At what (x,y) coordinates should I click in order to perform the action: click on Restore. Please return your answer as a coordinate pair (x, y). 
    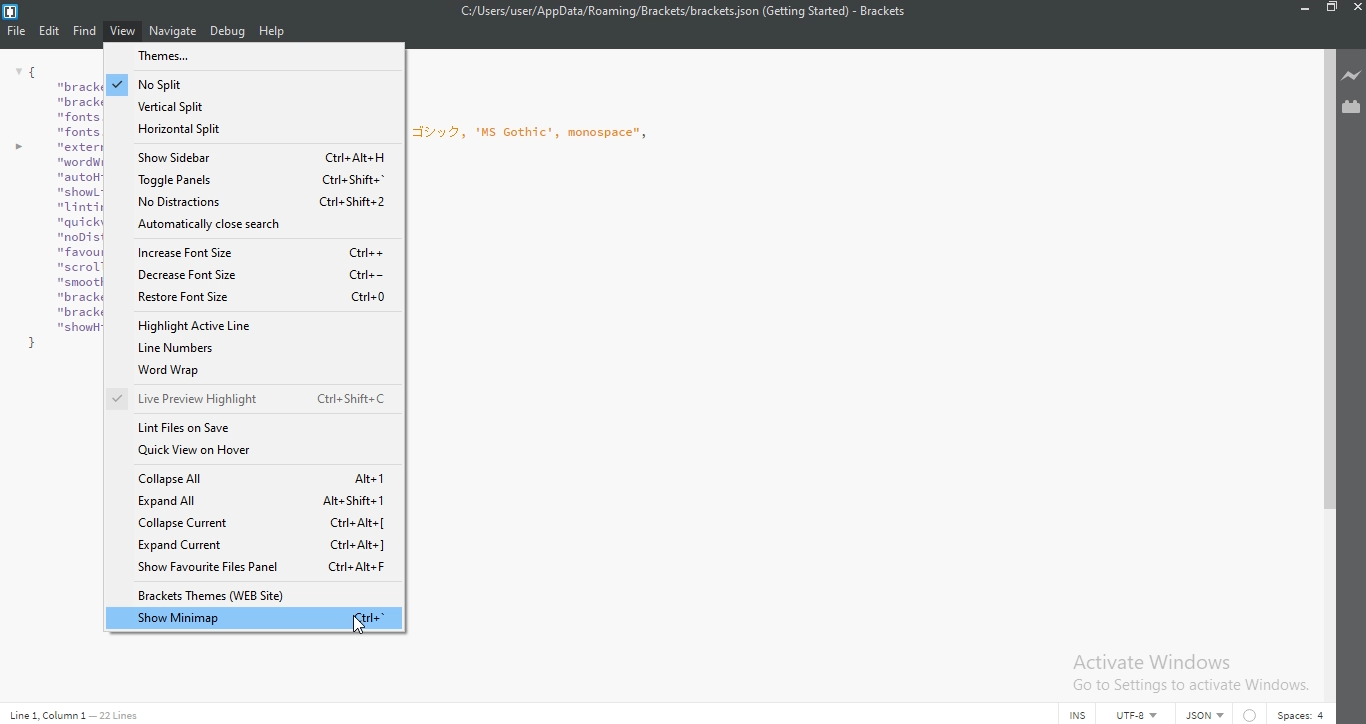
    Looking at the image, I should click on (1333, 10).